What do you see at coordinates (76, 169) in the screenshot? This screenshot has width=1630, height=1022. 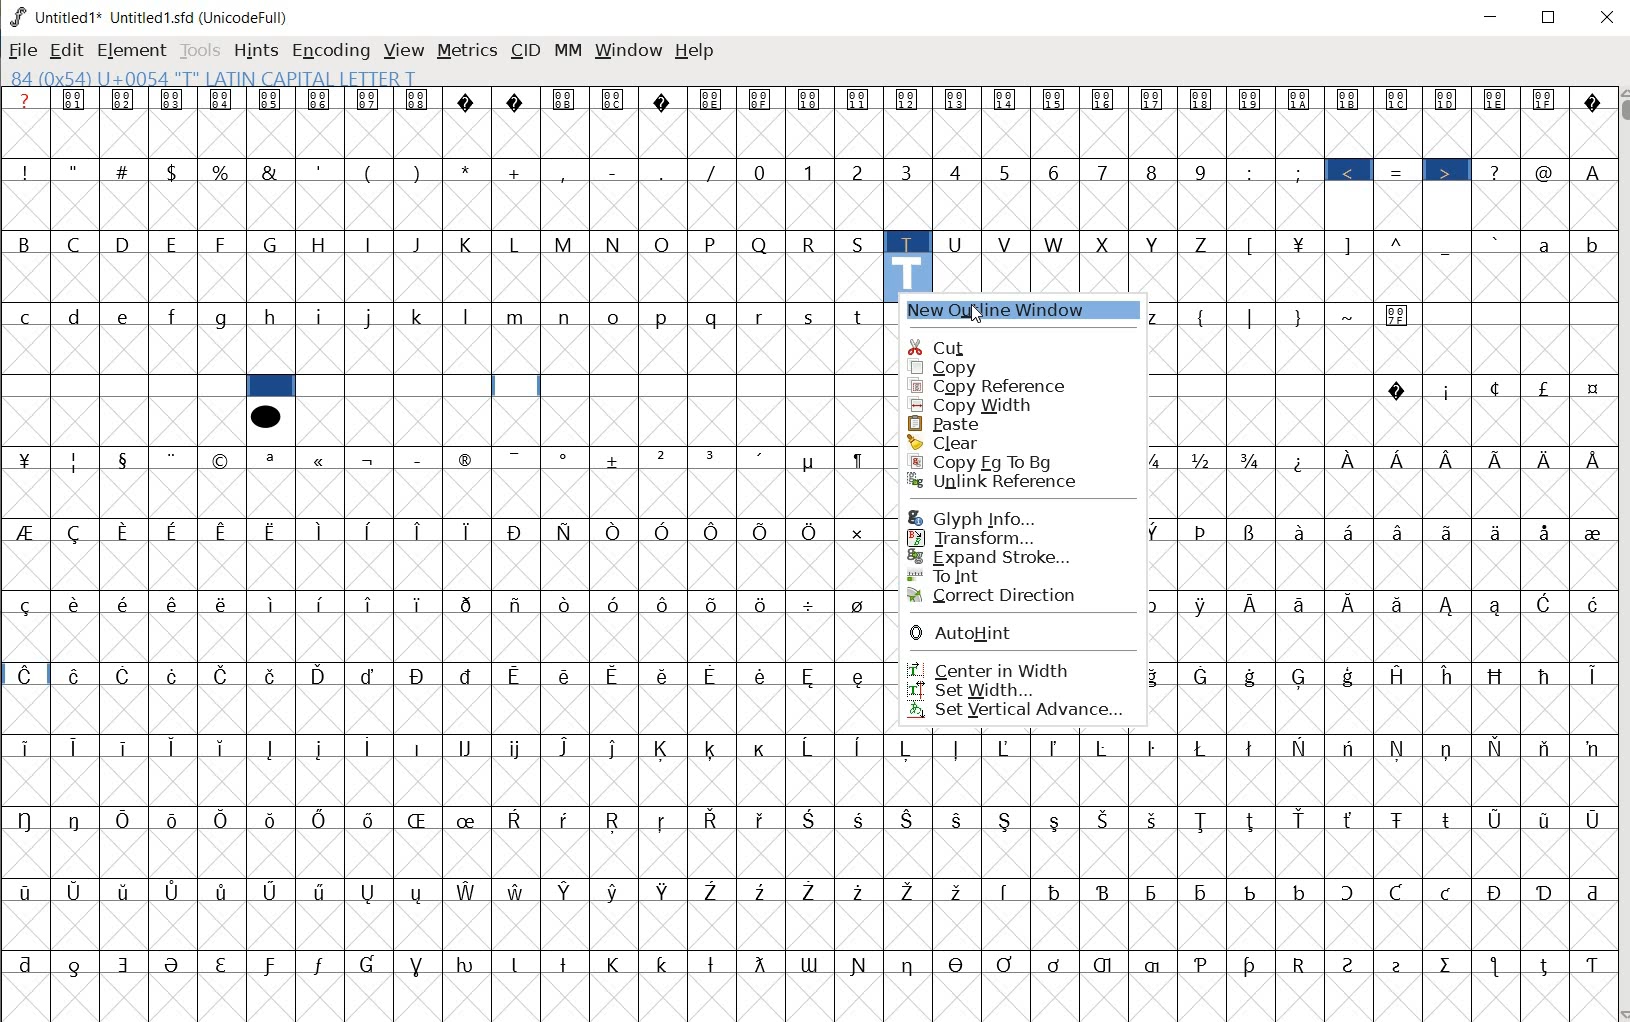 I see `"` at bounding box center [76, 169].